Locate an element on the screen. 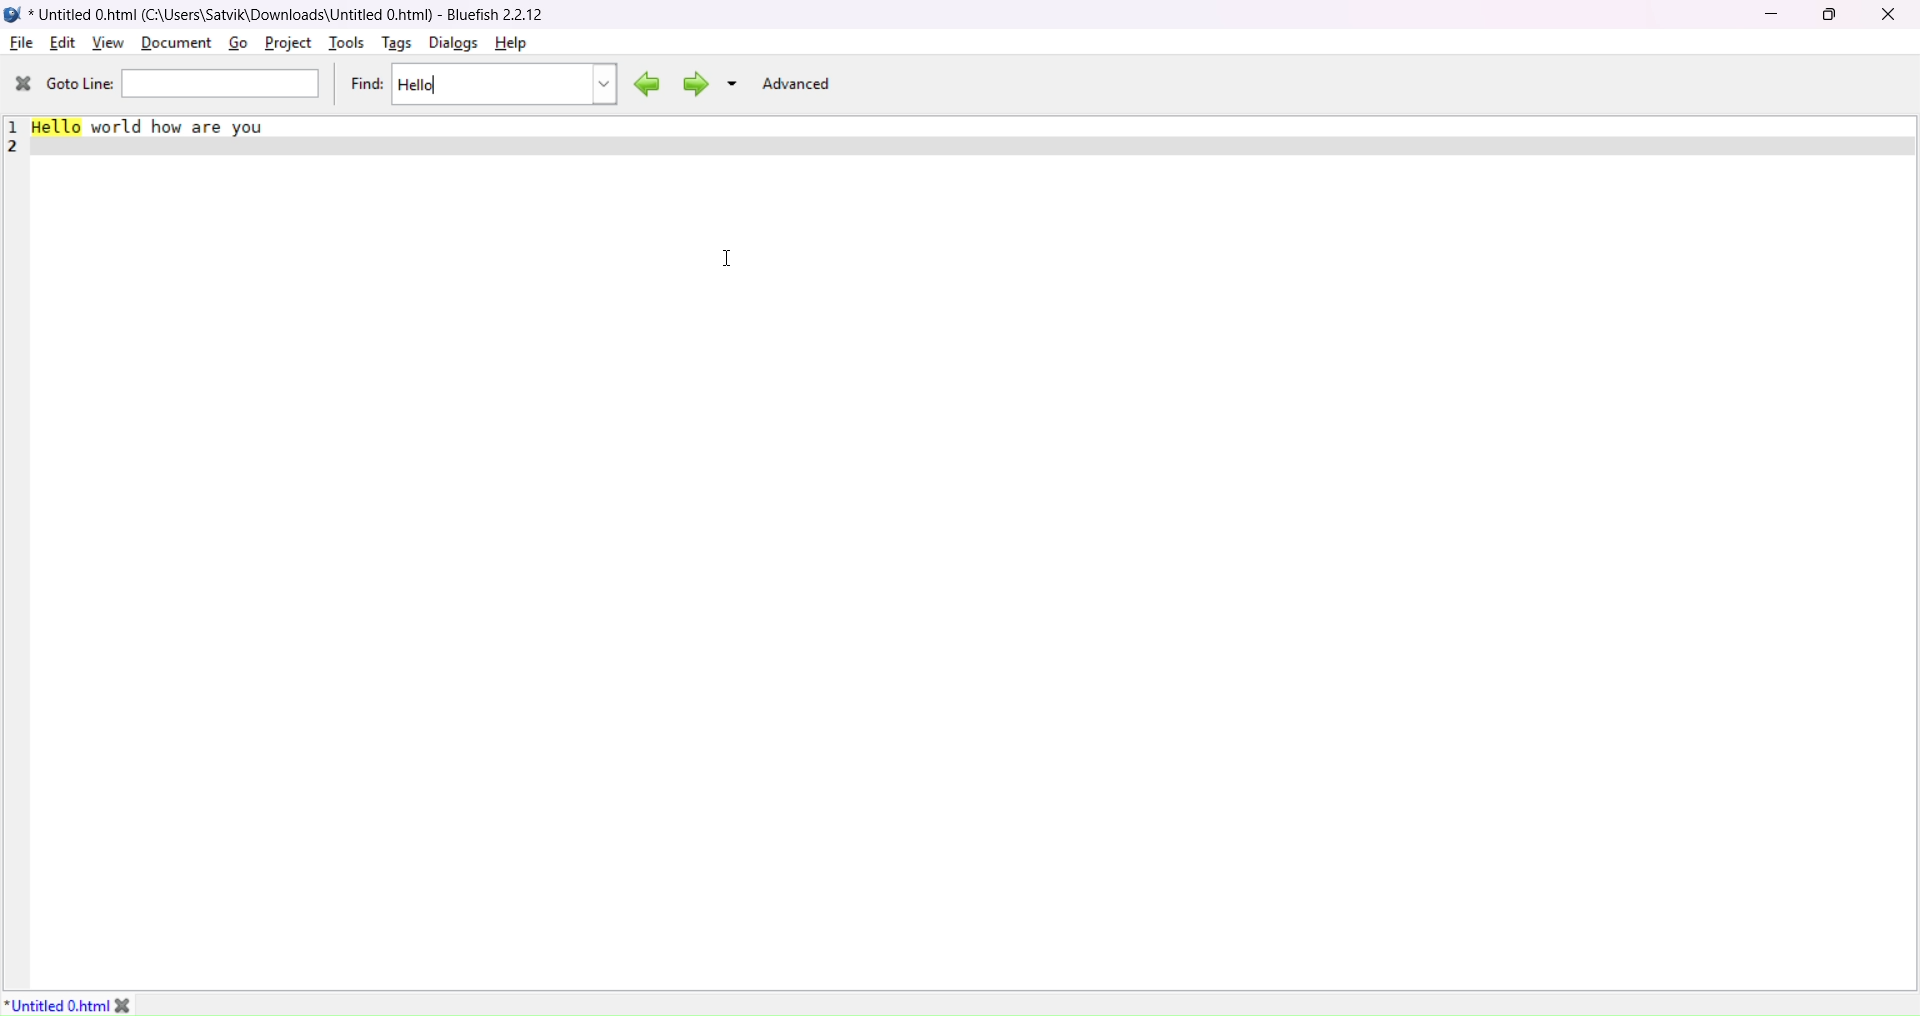 This screenshot has width=1920, height=1016. close tab is located at coordinates (139, 1003).